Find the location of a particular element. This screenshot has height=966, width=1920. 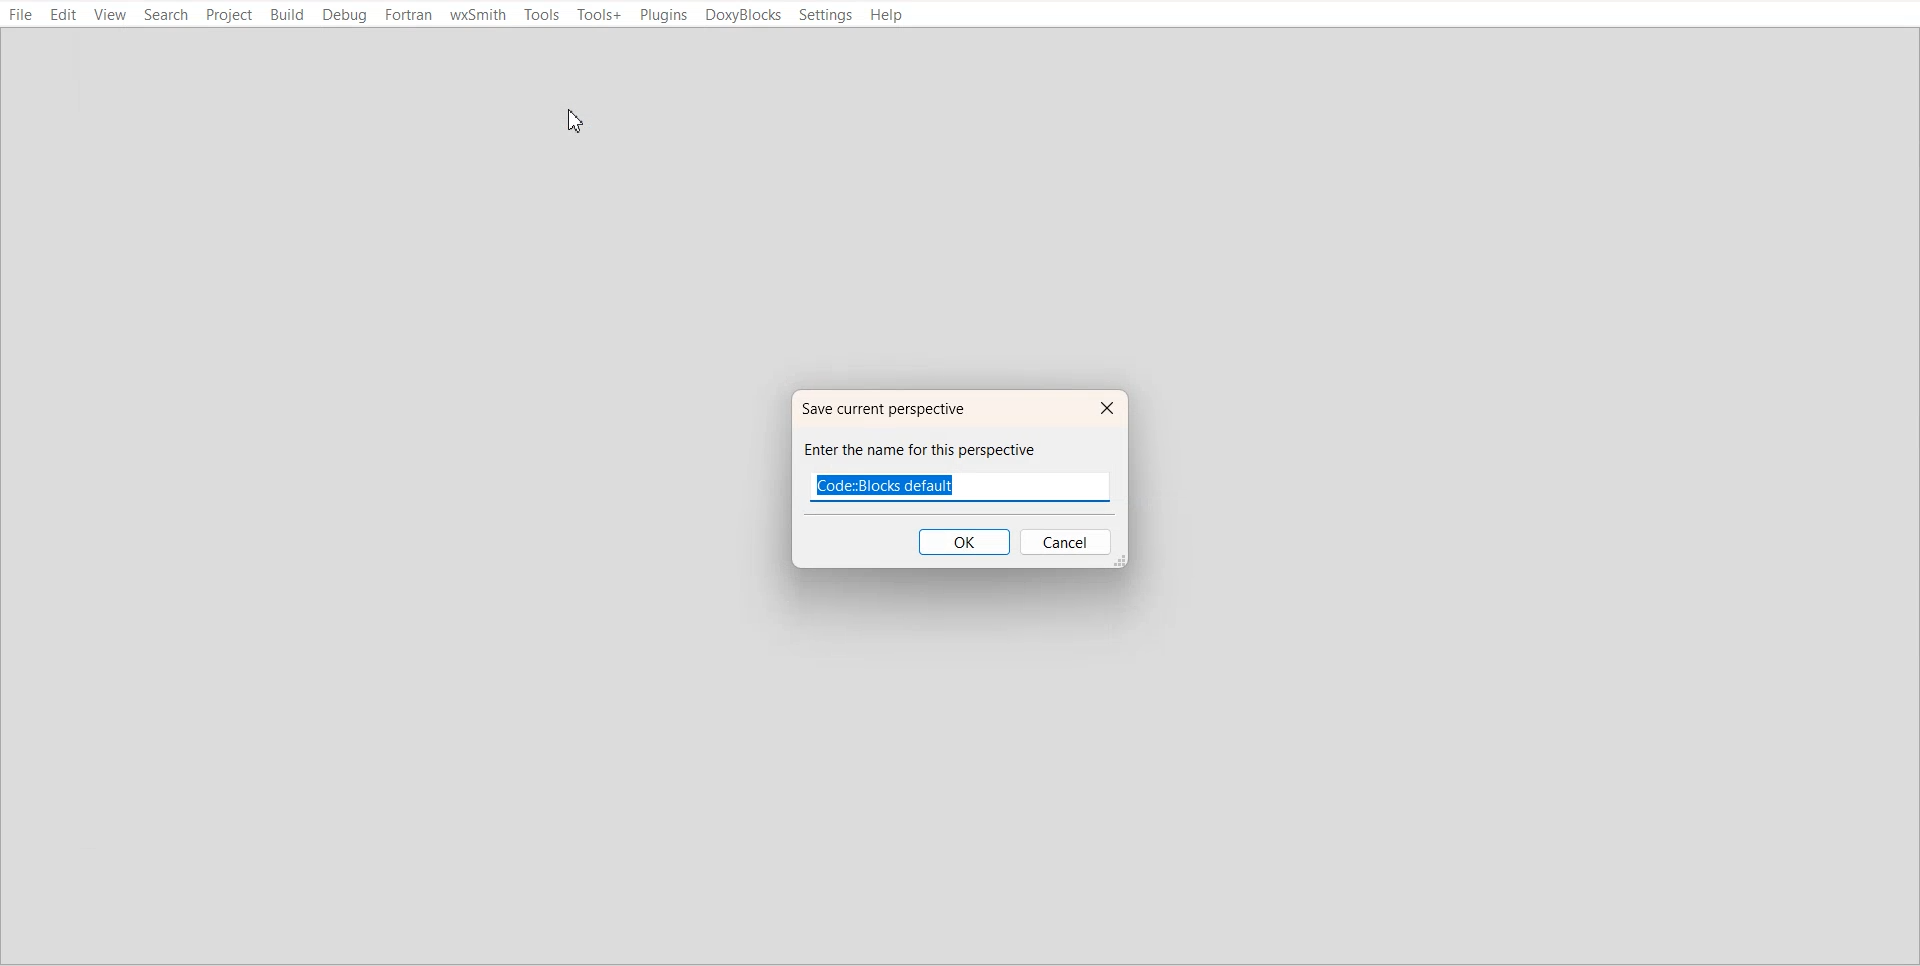

Tools+ is located at coordinates (599, 15).